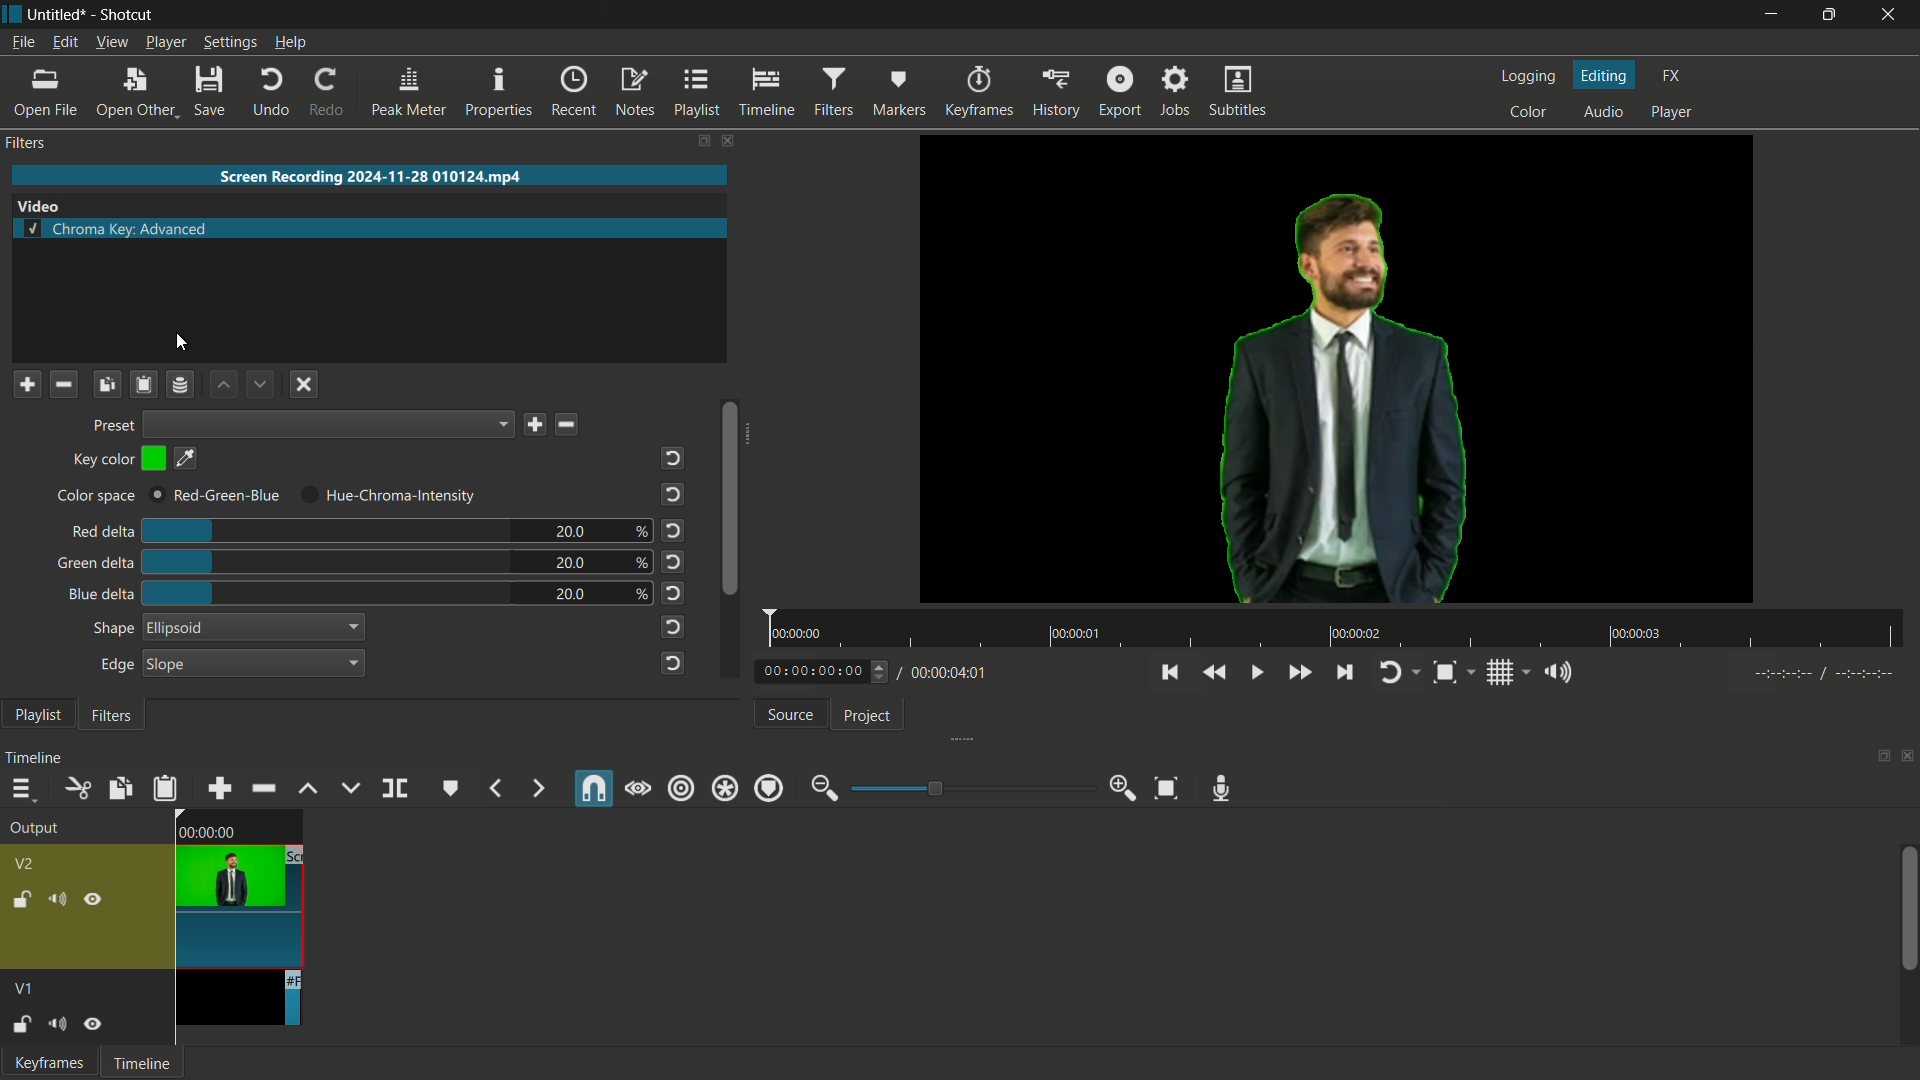 This screenshot has height=1080, width=1920. I want to click on reset to default, so click(673, 530).